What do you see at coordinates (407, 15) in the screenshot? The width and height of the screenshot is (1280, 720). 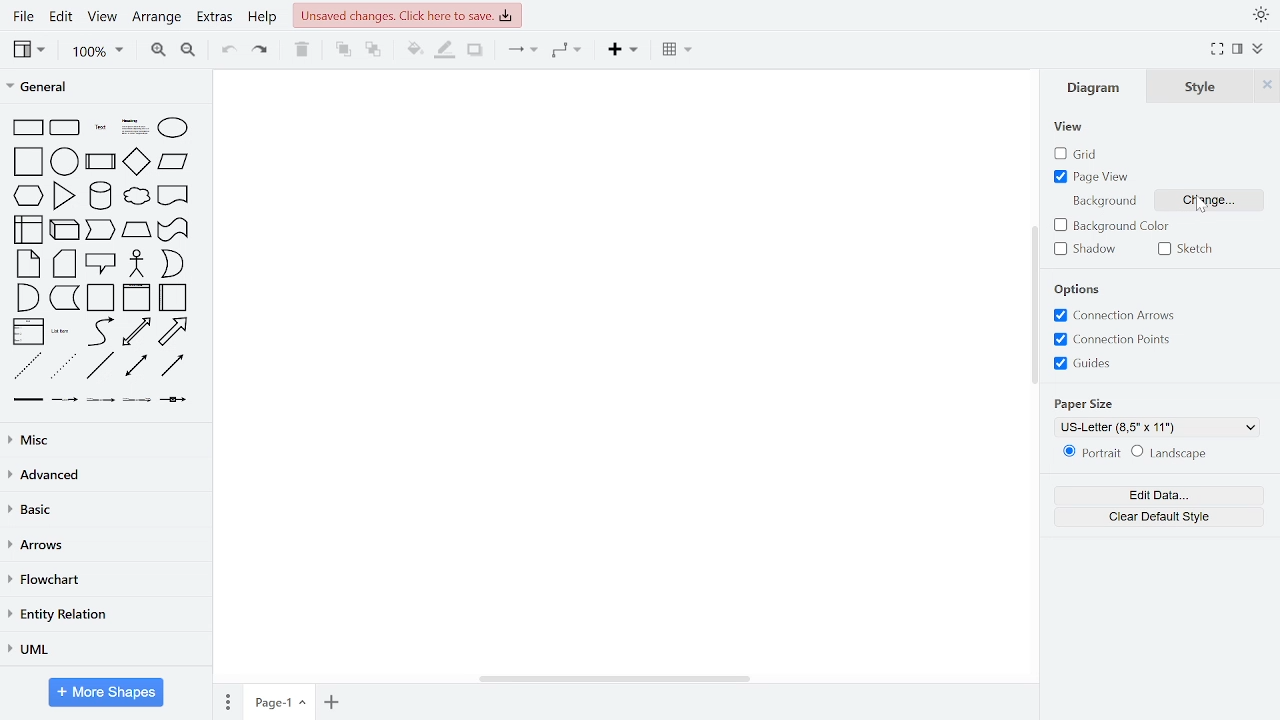 I see `unsaved changes. Click here to save` at bounding box center [407, 15].